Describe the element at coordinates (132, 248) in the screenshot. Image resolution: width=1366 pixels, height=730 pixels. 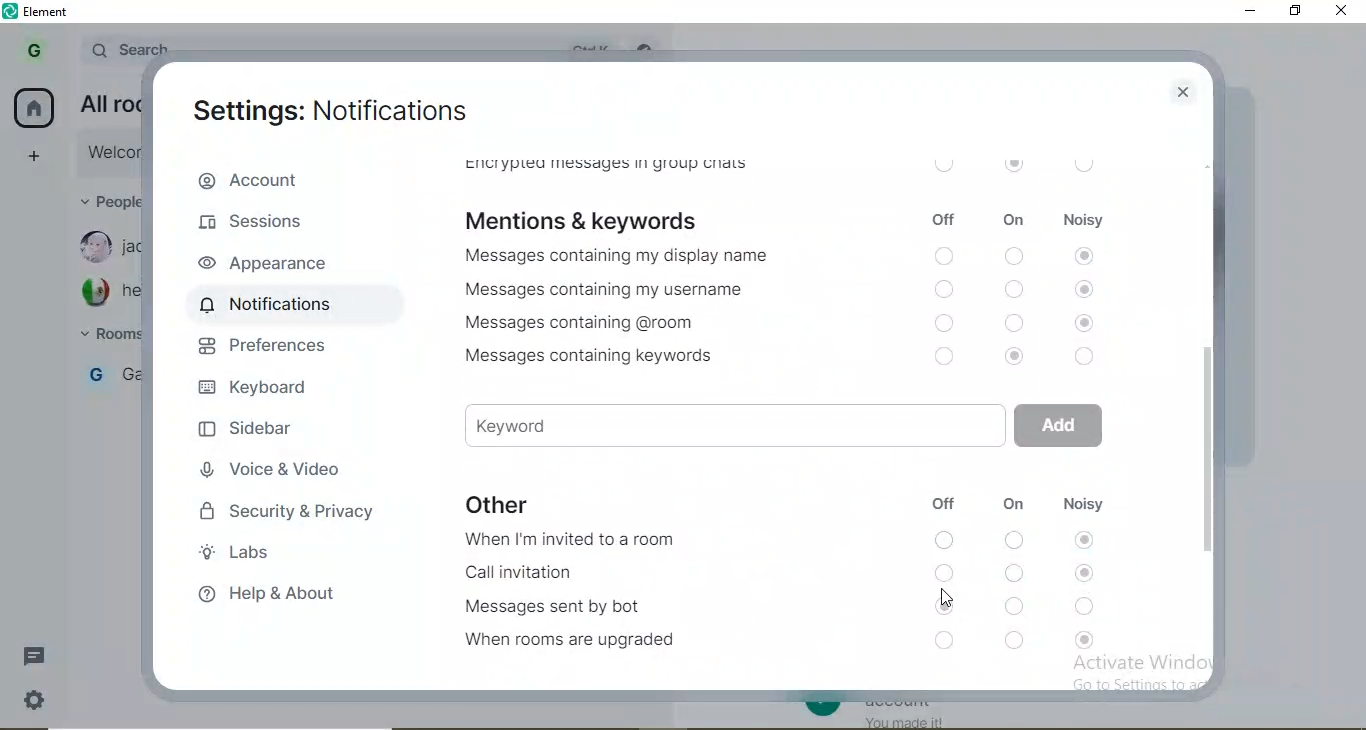
I see `jackmama` at that location.